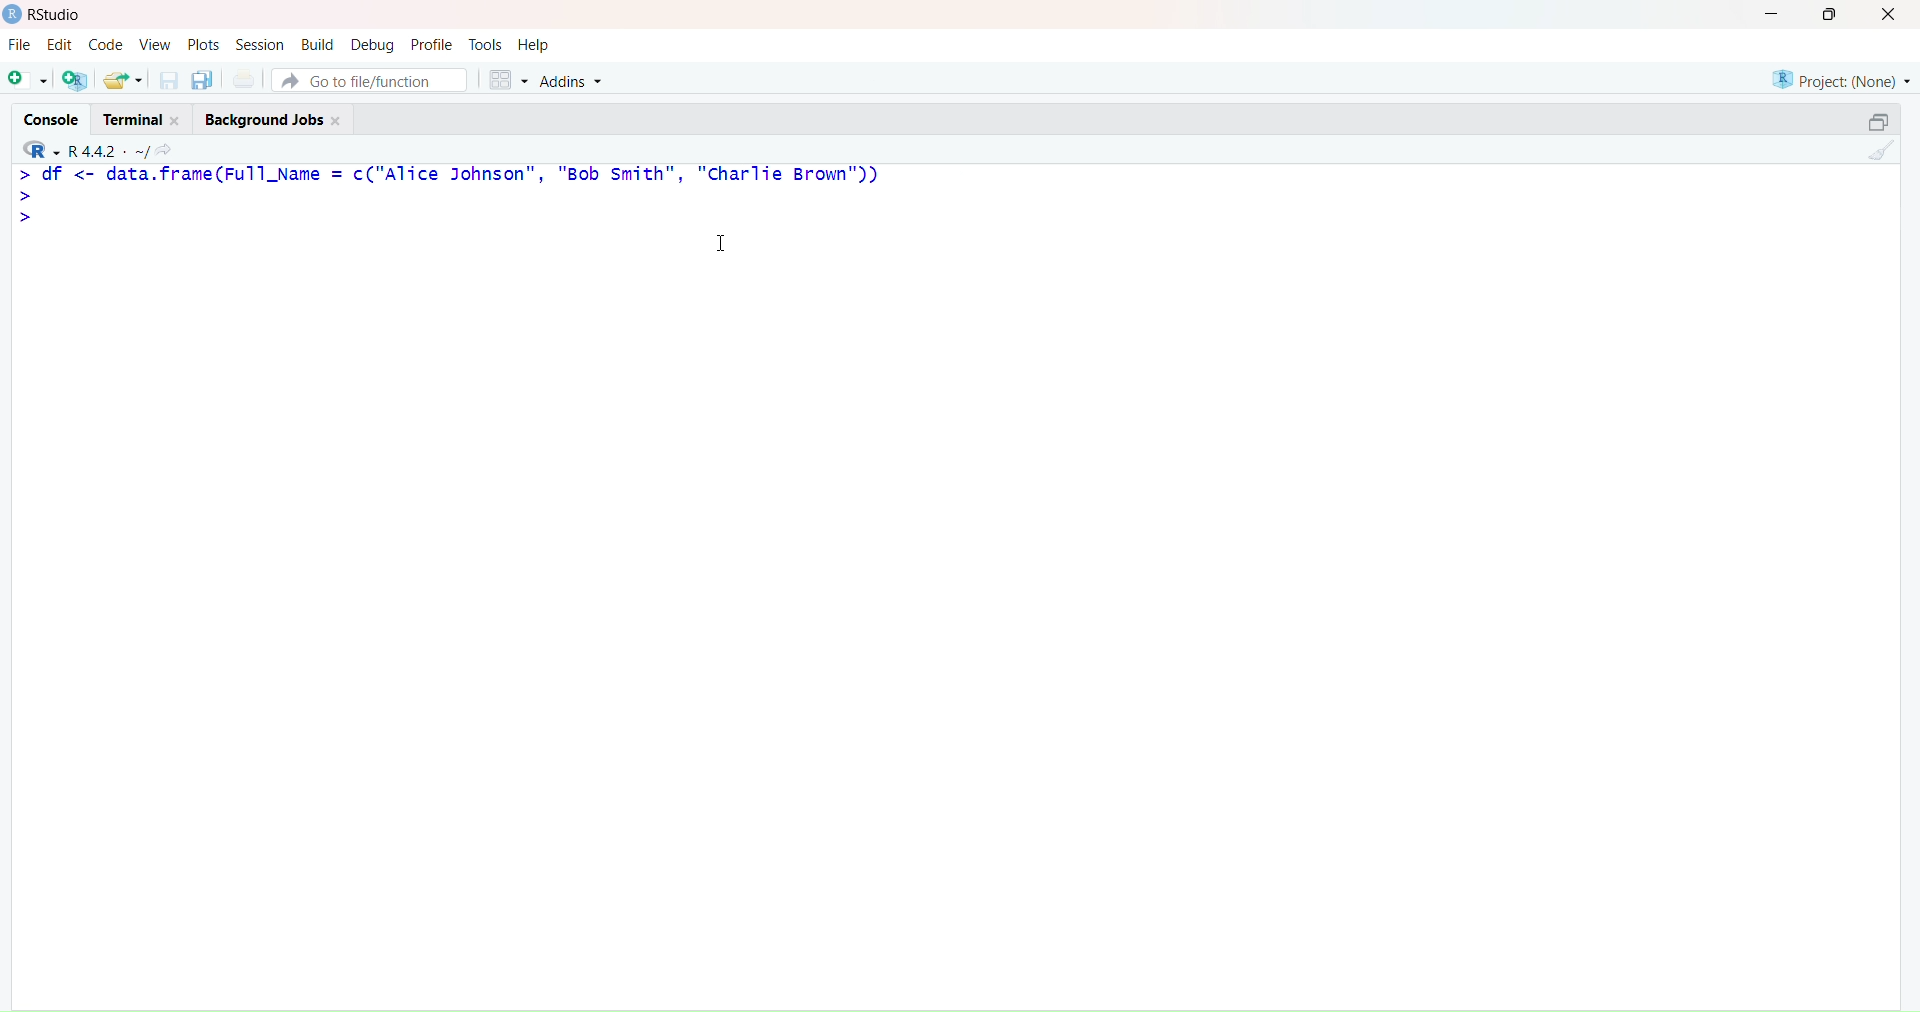 Image resolution: width=1920 pixels, height=1012 pixels. What do you see at coordinates (207, 44) in the screenshot?
I see `Plots` at bounding box center [207, 44].